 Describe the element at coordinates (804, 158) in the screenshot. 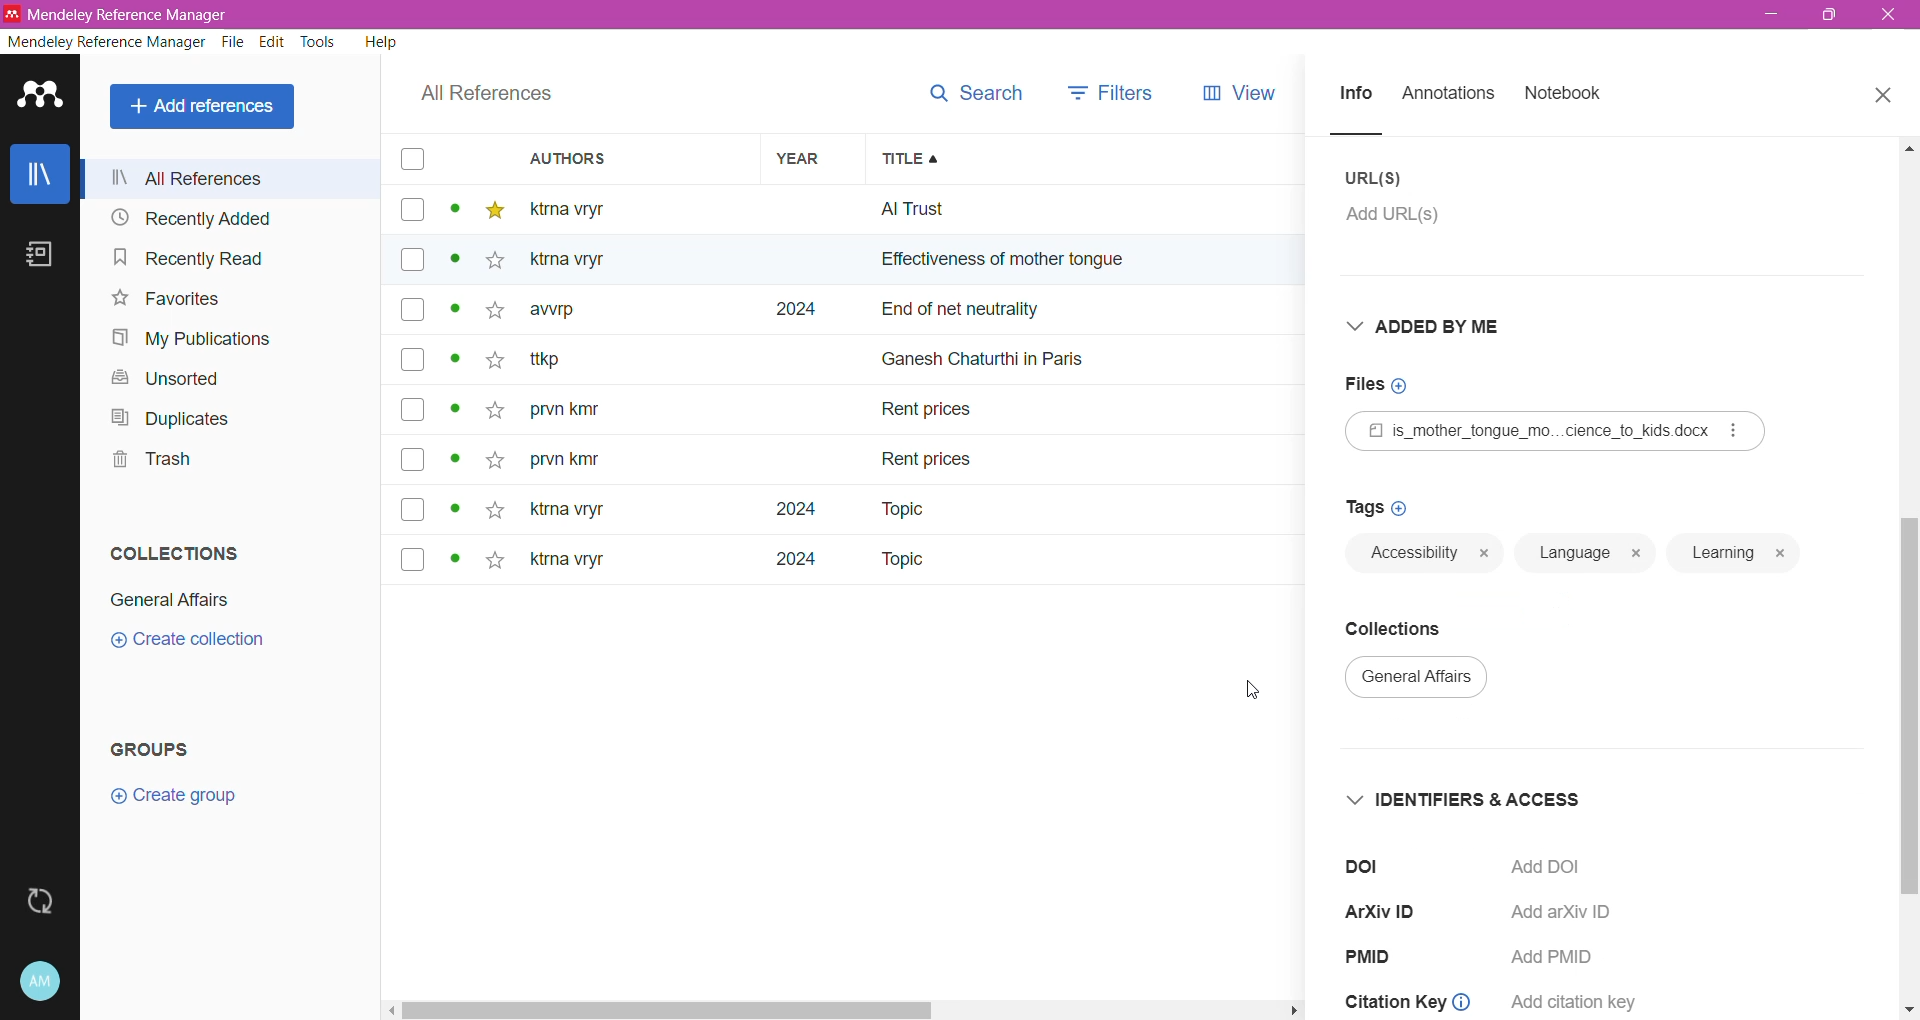

I see `Year` at that location.